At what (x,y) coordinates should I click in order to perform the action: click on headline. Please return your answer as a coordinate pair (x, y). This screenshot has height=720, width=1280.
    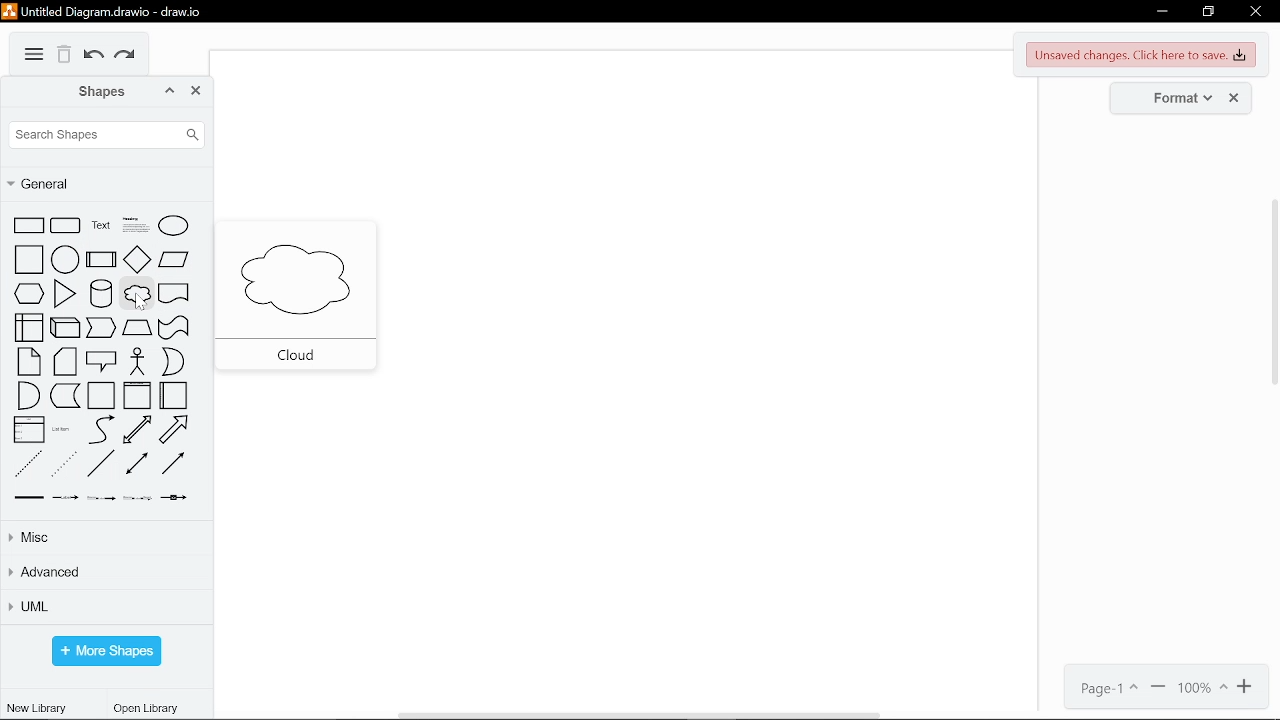
    Looking at the image, I should click on (134, 226).